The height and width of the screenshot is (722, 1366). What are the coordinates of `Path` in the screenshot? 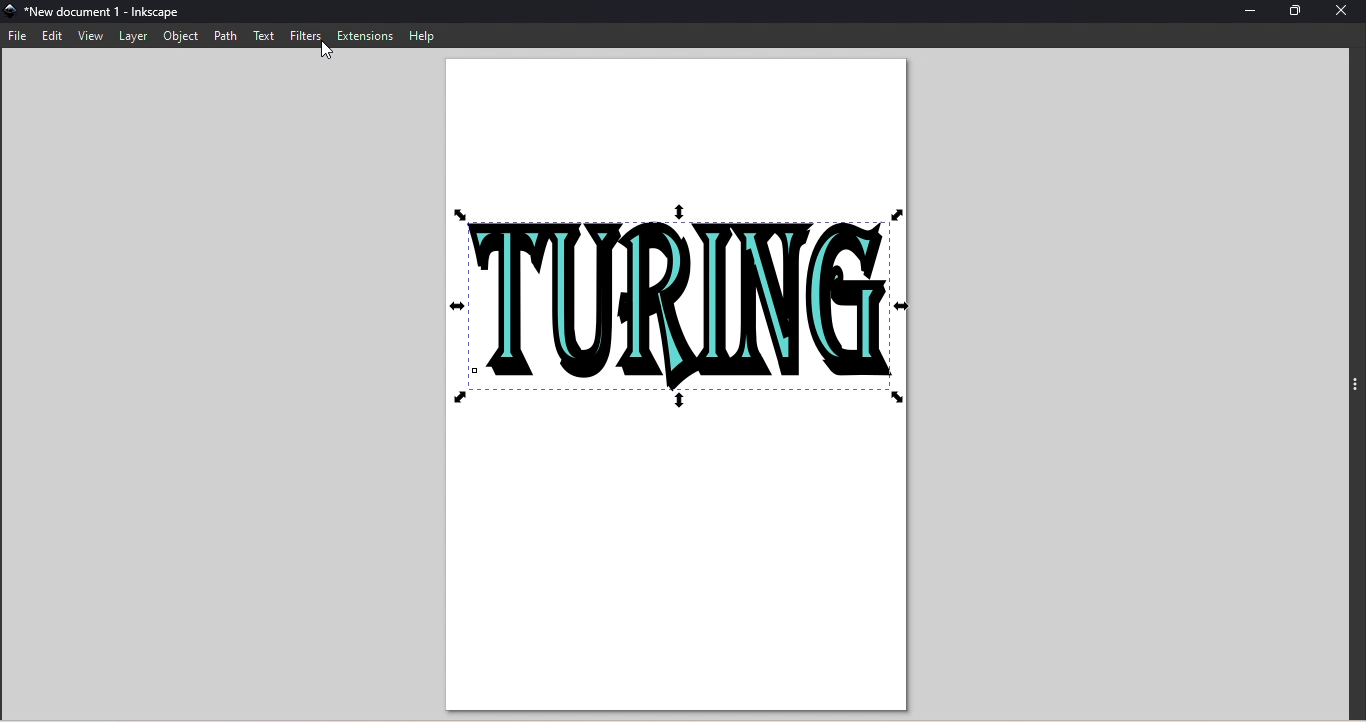 It's located at (222, 36).